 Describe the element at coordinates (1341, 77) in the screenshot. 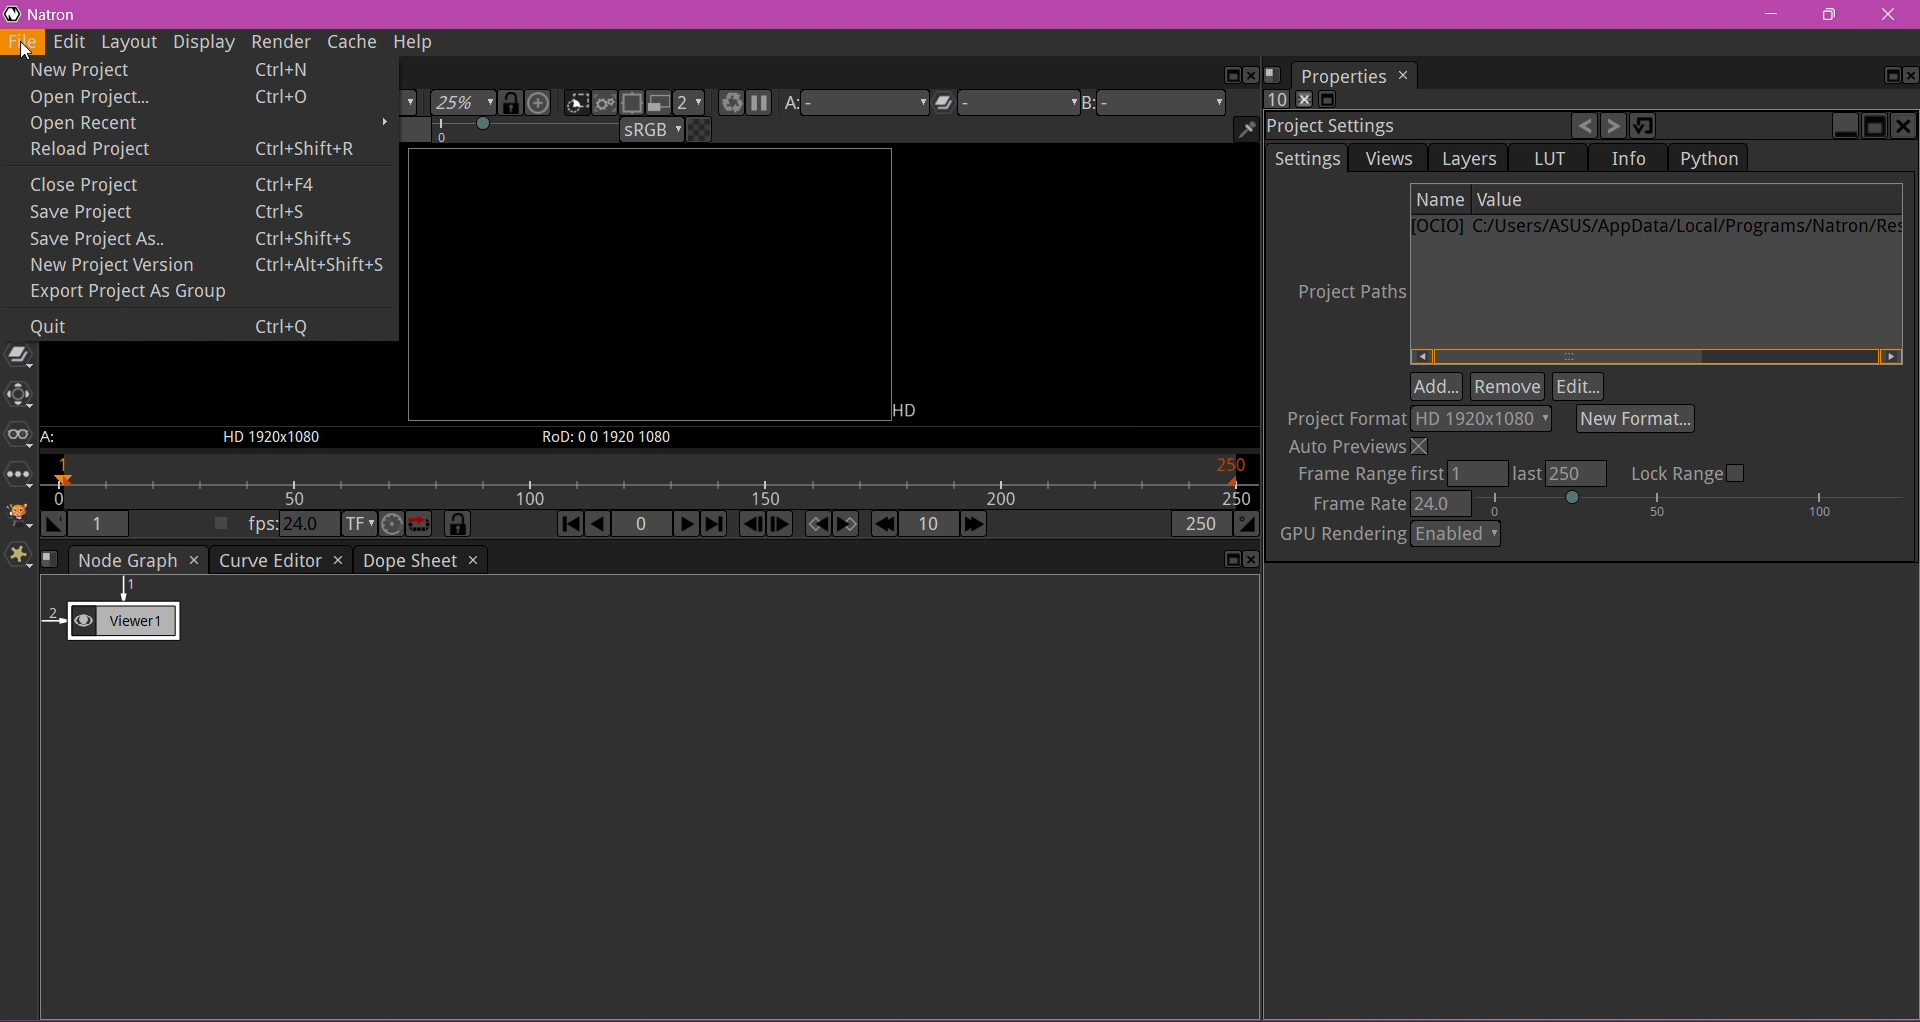

I see `Properties` at that location.